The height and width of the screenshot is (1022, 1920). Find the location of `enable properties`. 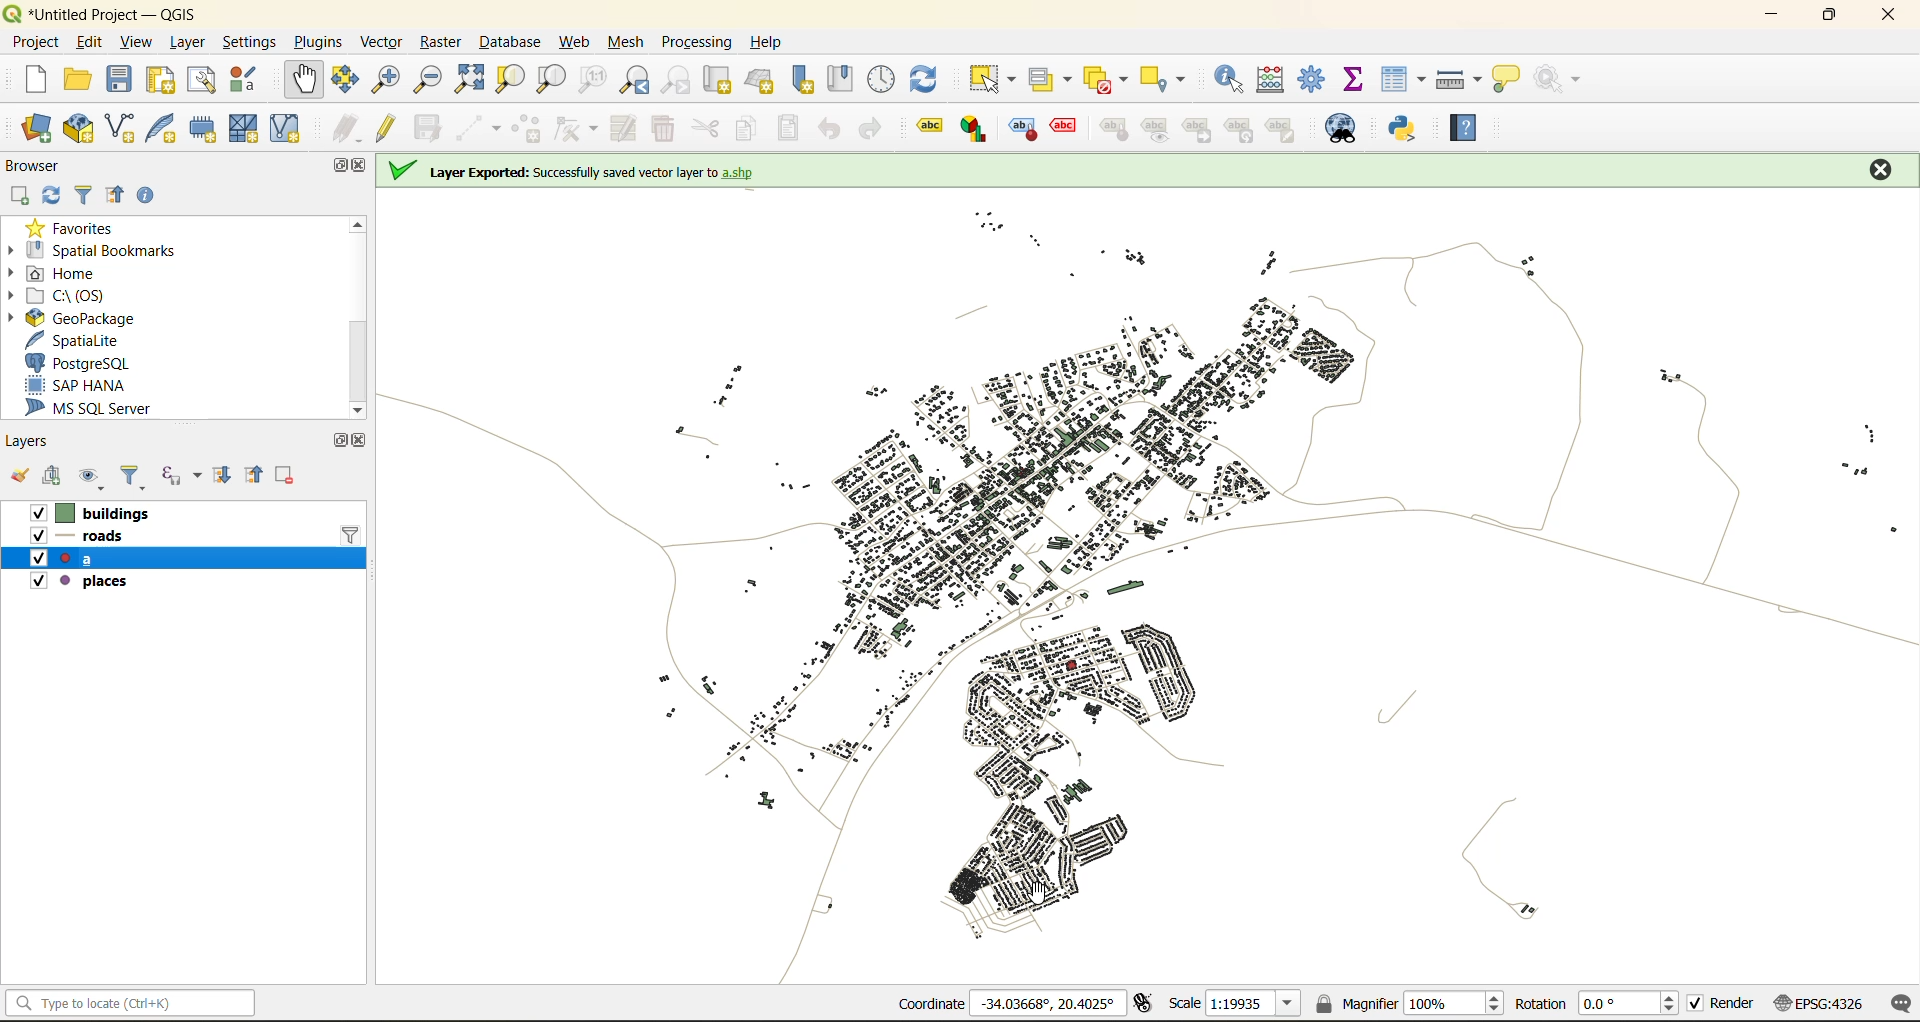

enable properties is located at coordinates (146, 196).